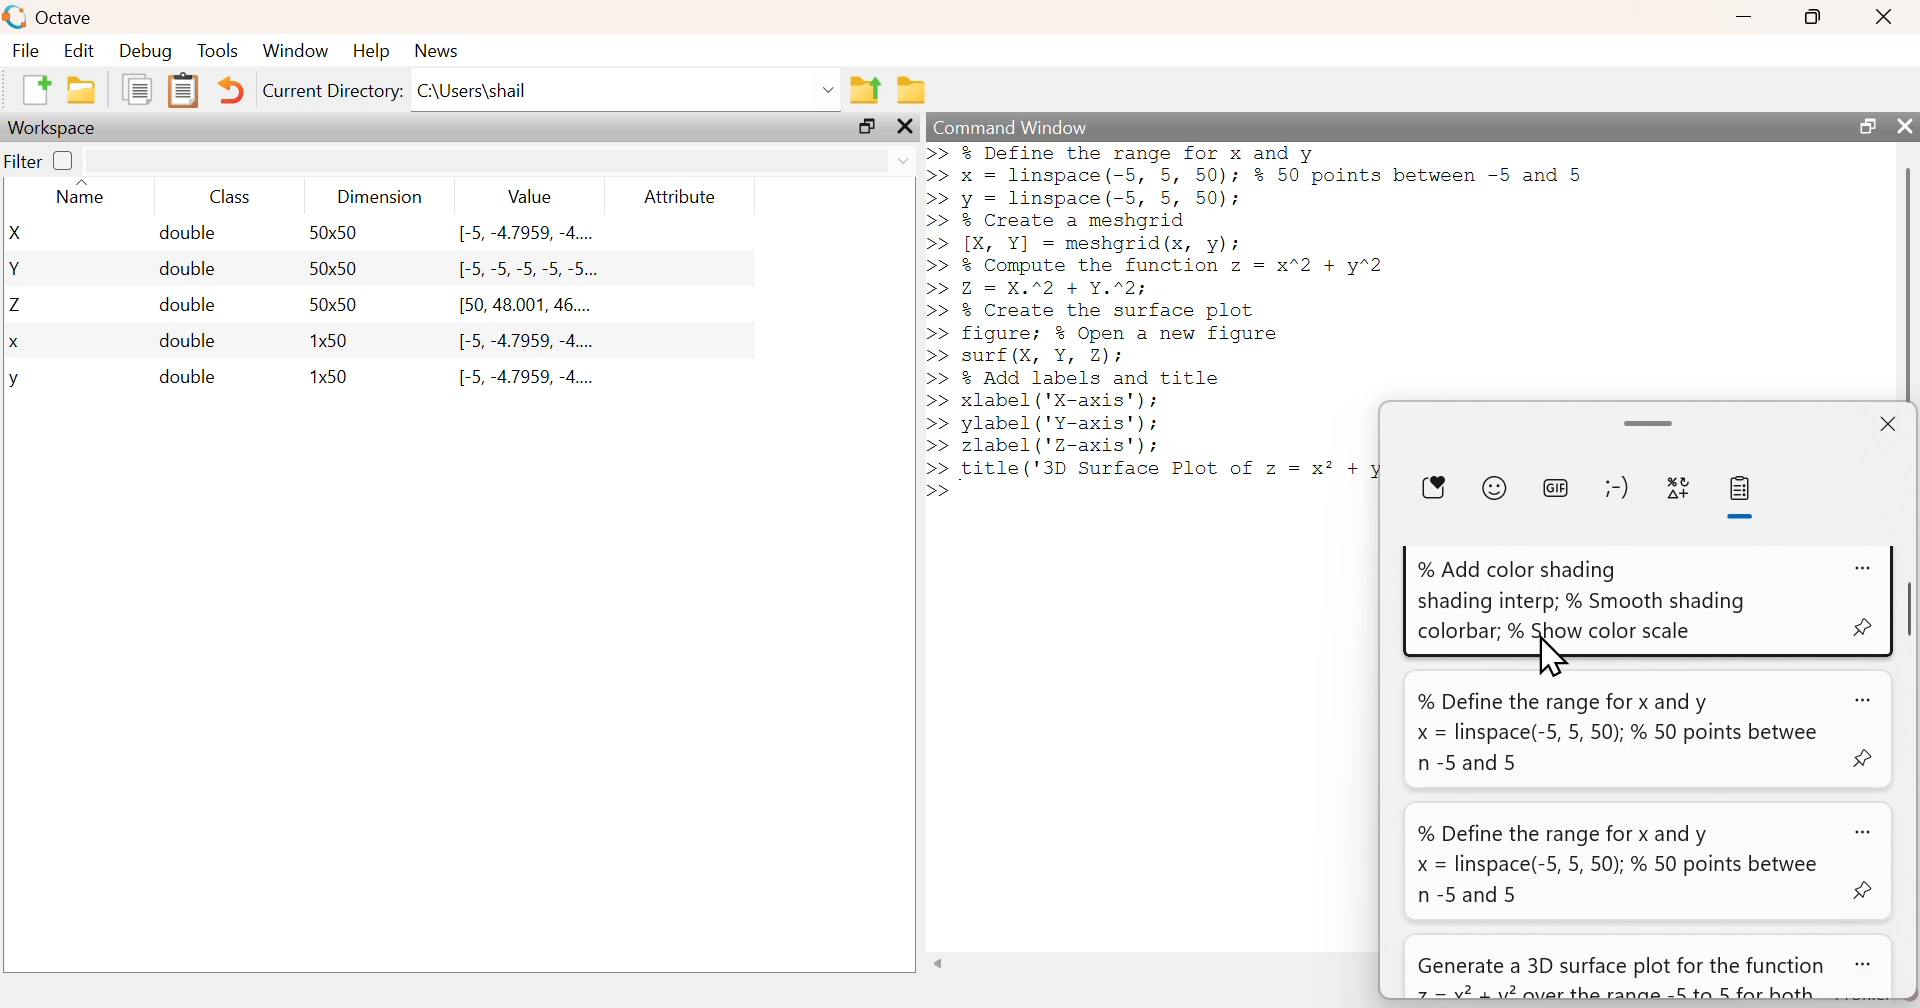 Image resolution: width=1920 pixels, height=1008 pixels. Describe the element at coordinates (902, 162) in the screenshot. I see `dropdown` at that location.